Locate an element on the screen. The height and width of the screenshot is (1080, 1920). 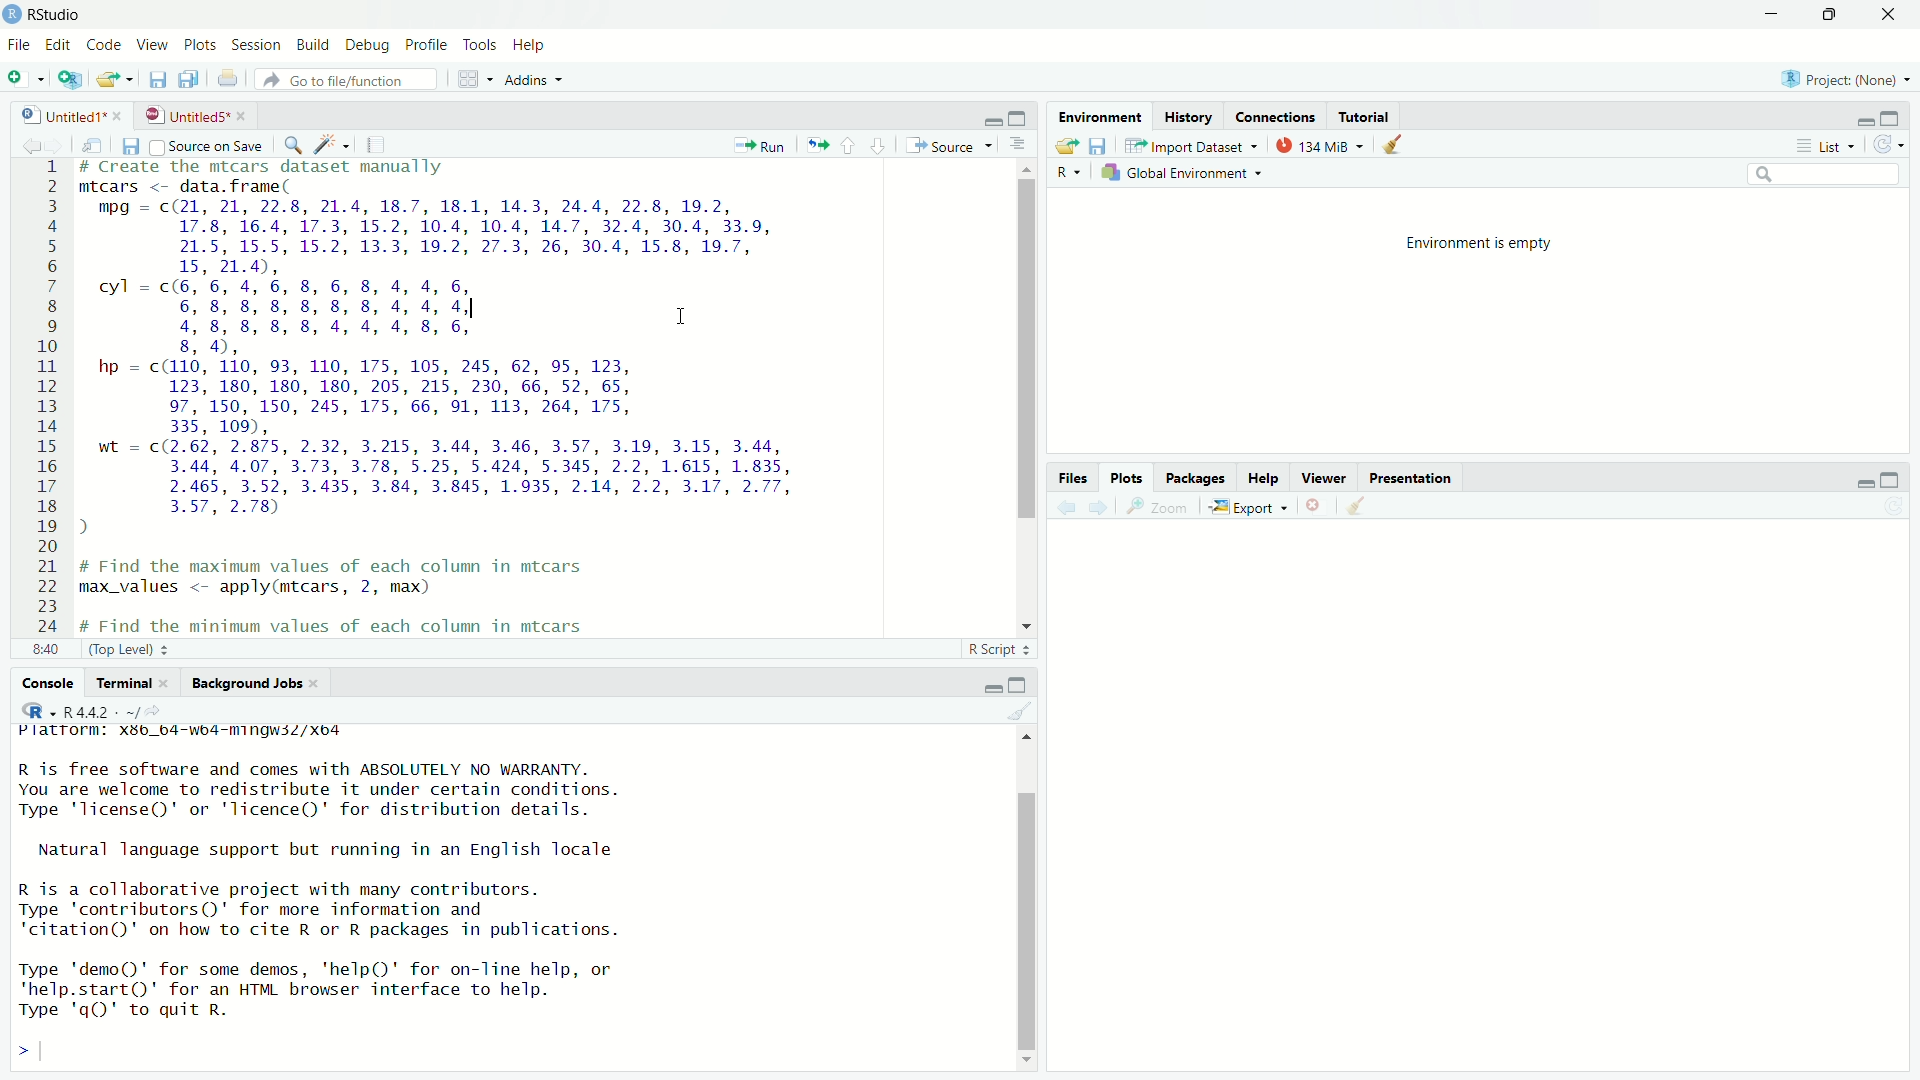
close is located at coordinates (1894, 15).